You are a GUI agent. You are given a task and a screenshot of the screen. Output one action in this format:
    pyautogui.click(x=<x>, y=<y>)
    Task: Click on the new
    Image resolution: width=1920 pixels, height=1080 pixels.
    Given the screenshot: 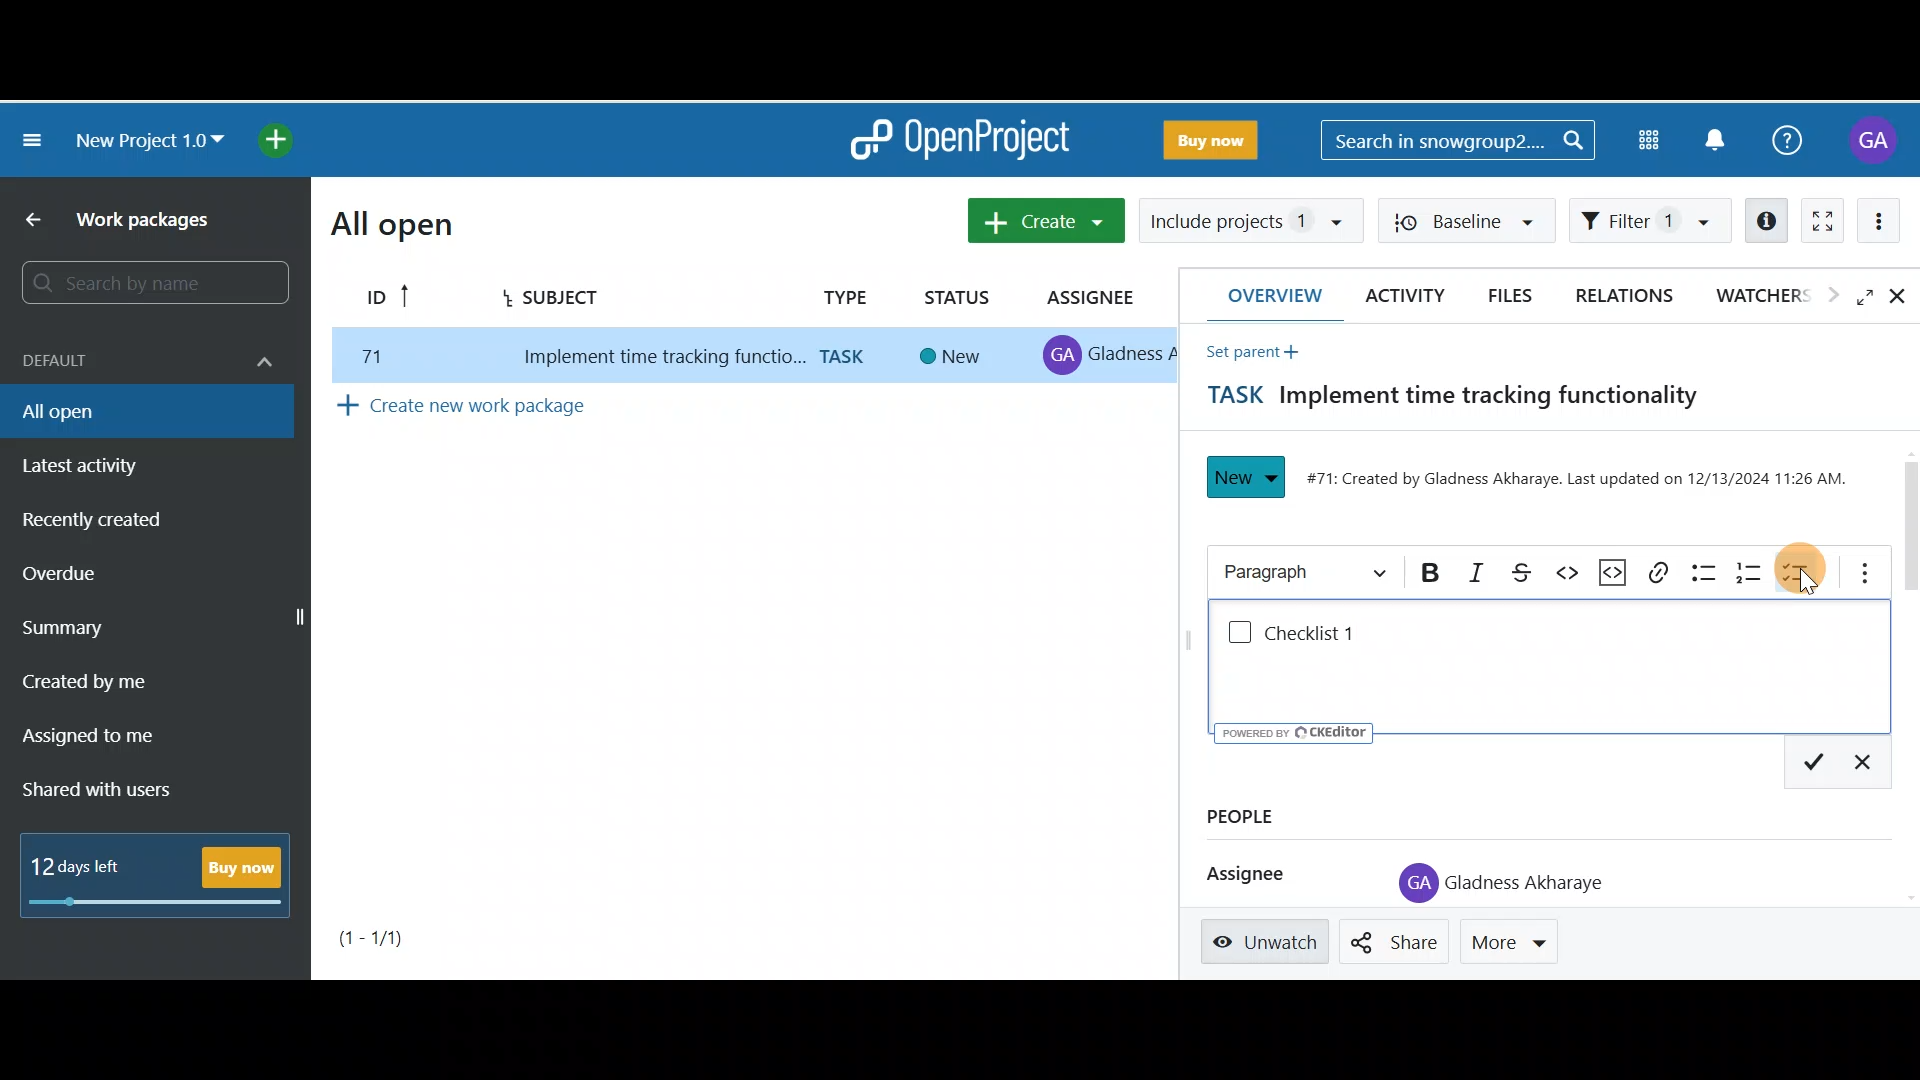 What is the action you would take?
    pyautogui.click(x=954, y=357)
    